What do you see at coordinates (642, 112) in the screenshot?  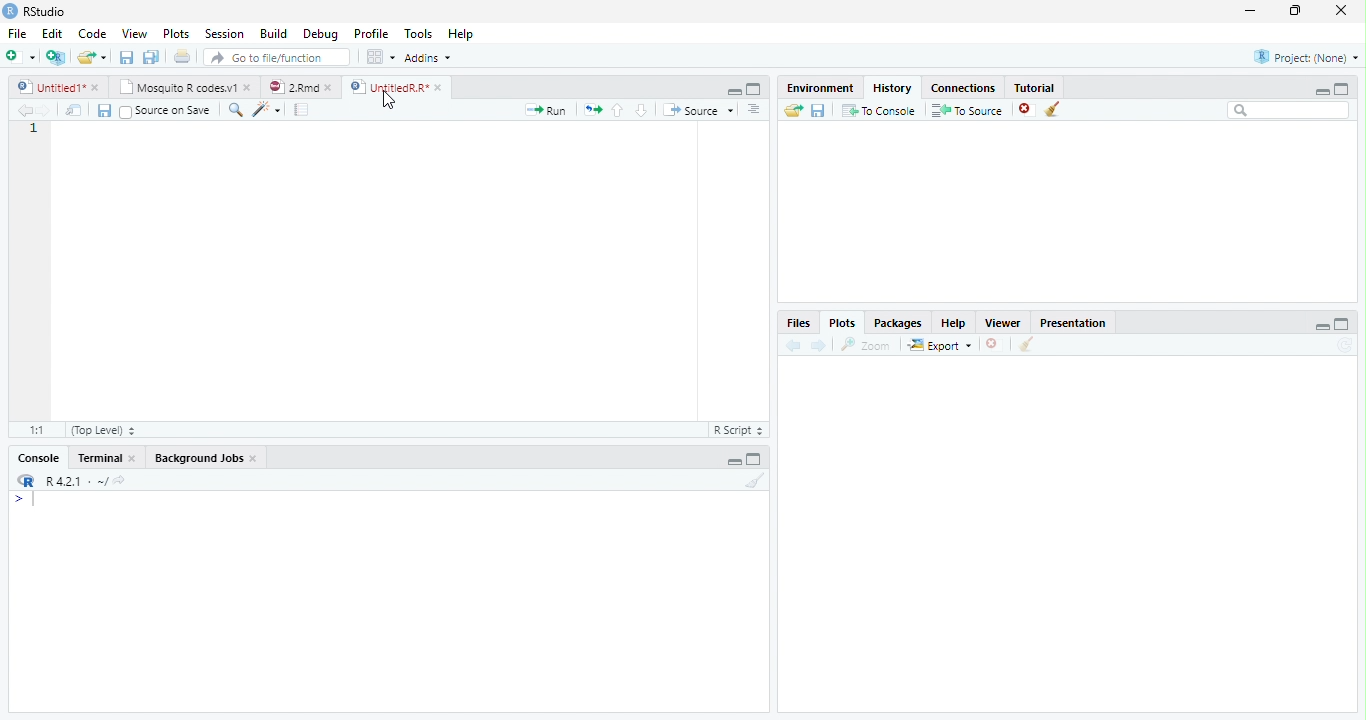 I see `Go to the next section ` at bounding box center [642, 112].